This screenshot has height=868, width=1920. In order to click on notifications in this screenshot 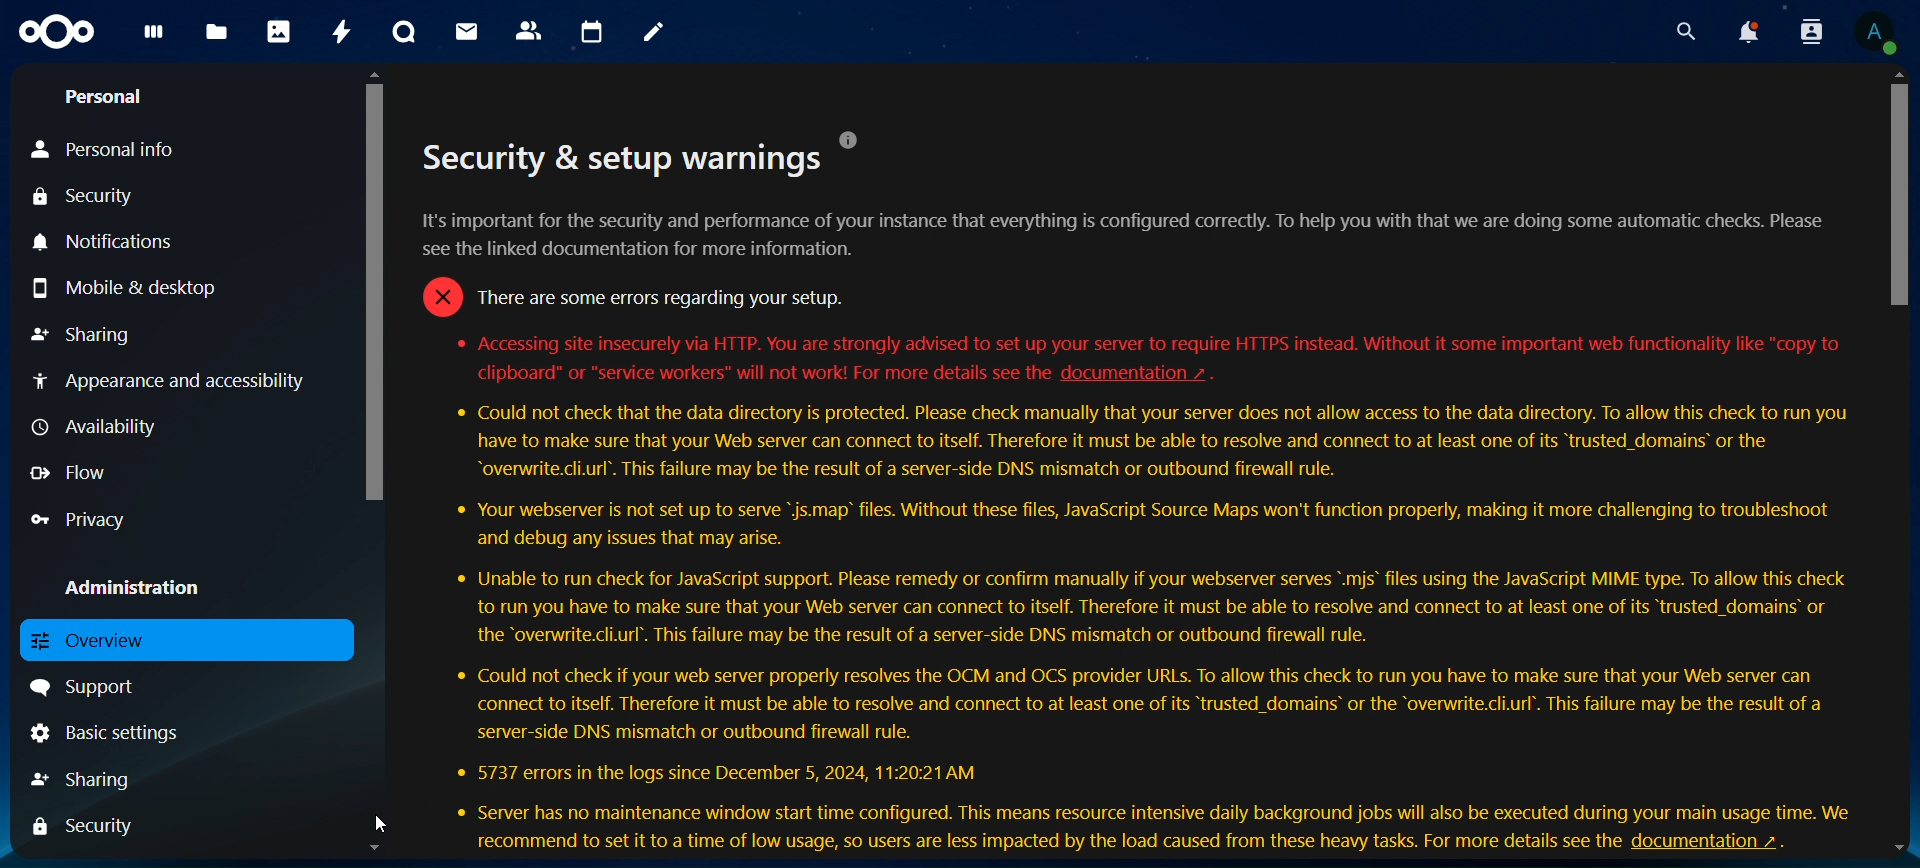, I will do `click(1739, 30)`.